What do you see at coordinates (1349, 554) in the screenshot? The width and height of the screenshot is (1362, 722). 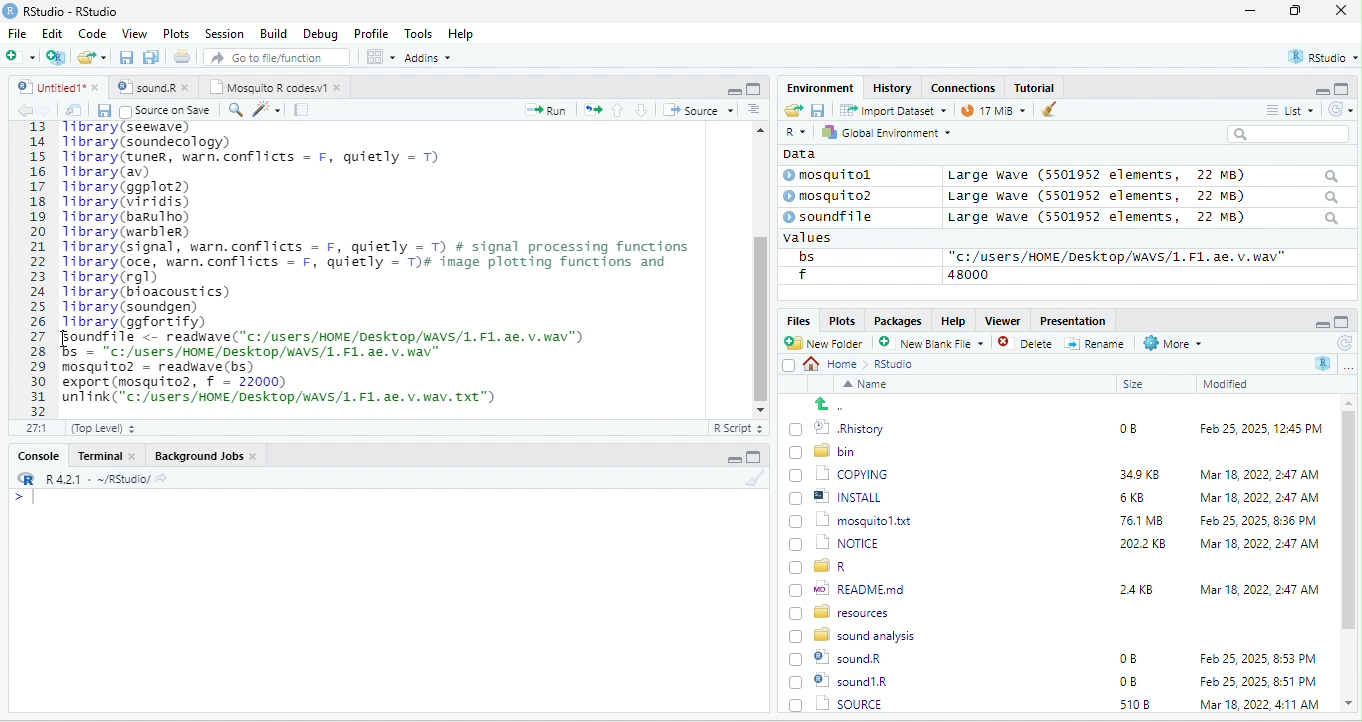 I see `scroll bar` at bounding box center [1349, 554].